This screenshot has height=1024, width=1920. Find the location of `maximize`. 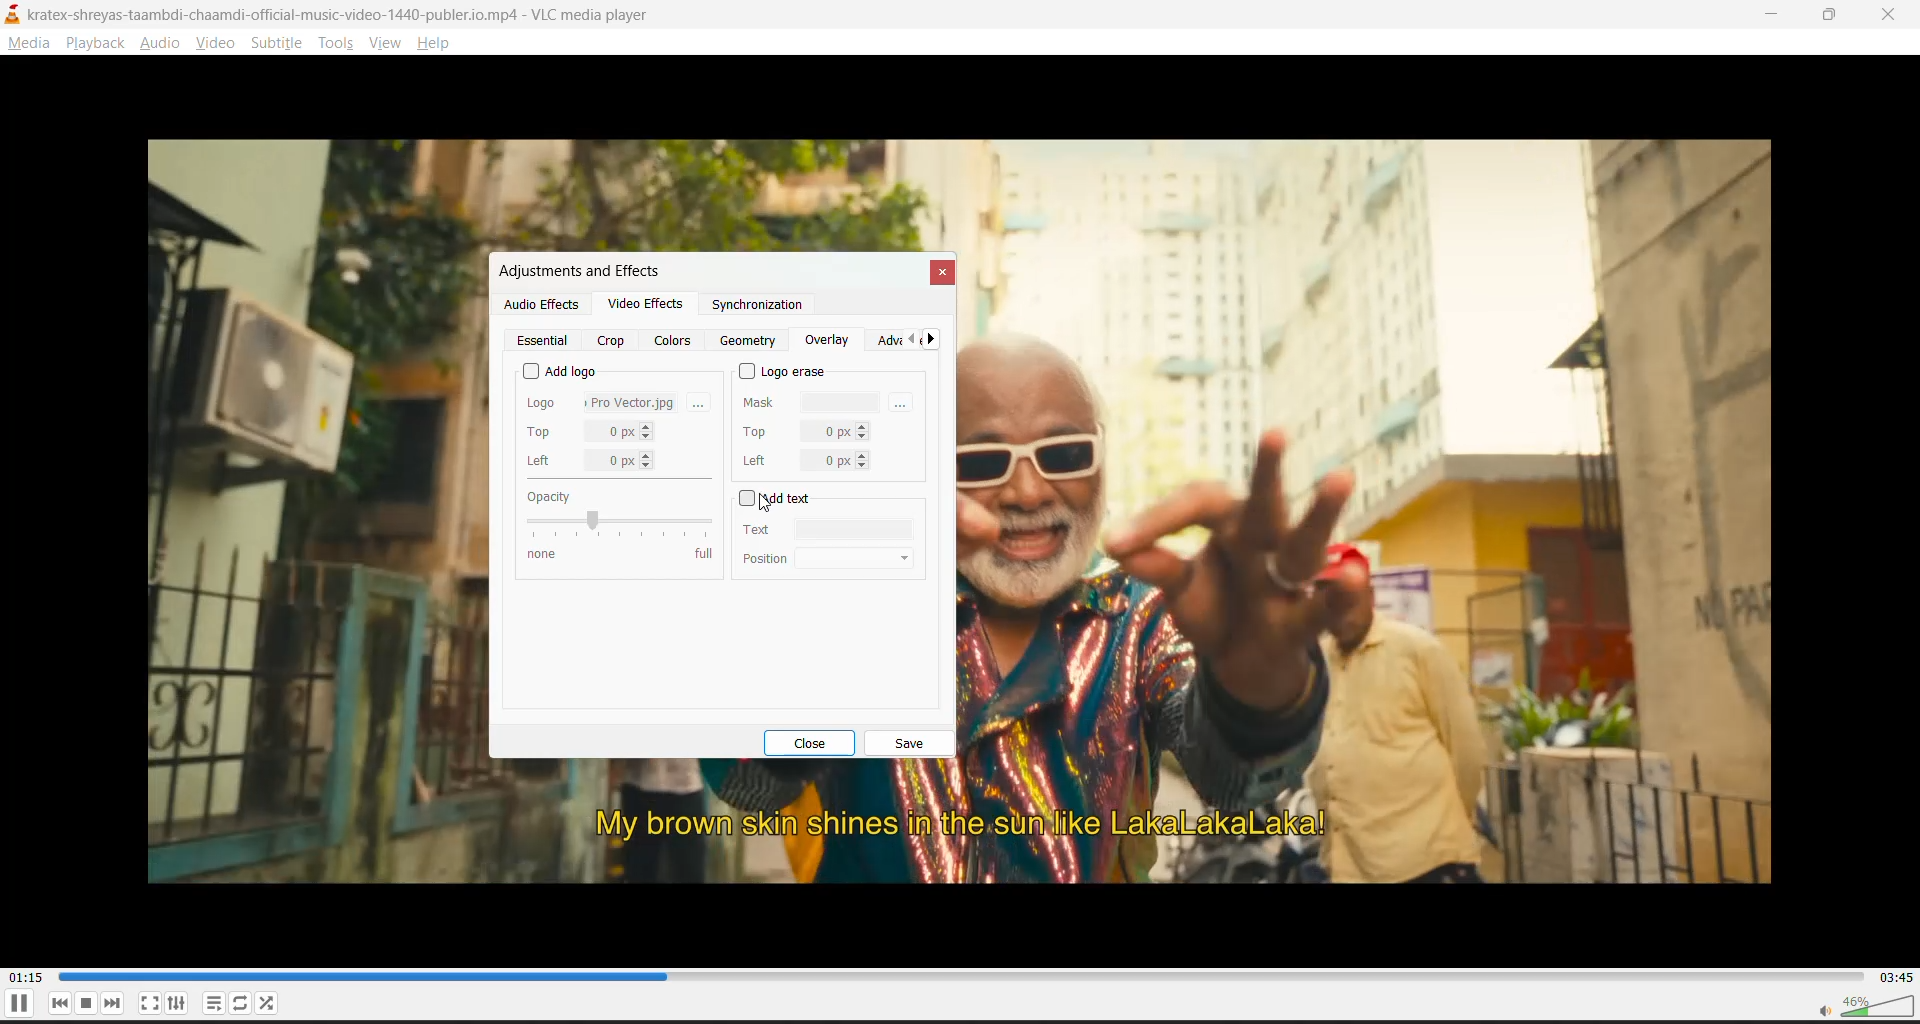

maximize is located at coordinates (1836, 17).